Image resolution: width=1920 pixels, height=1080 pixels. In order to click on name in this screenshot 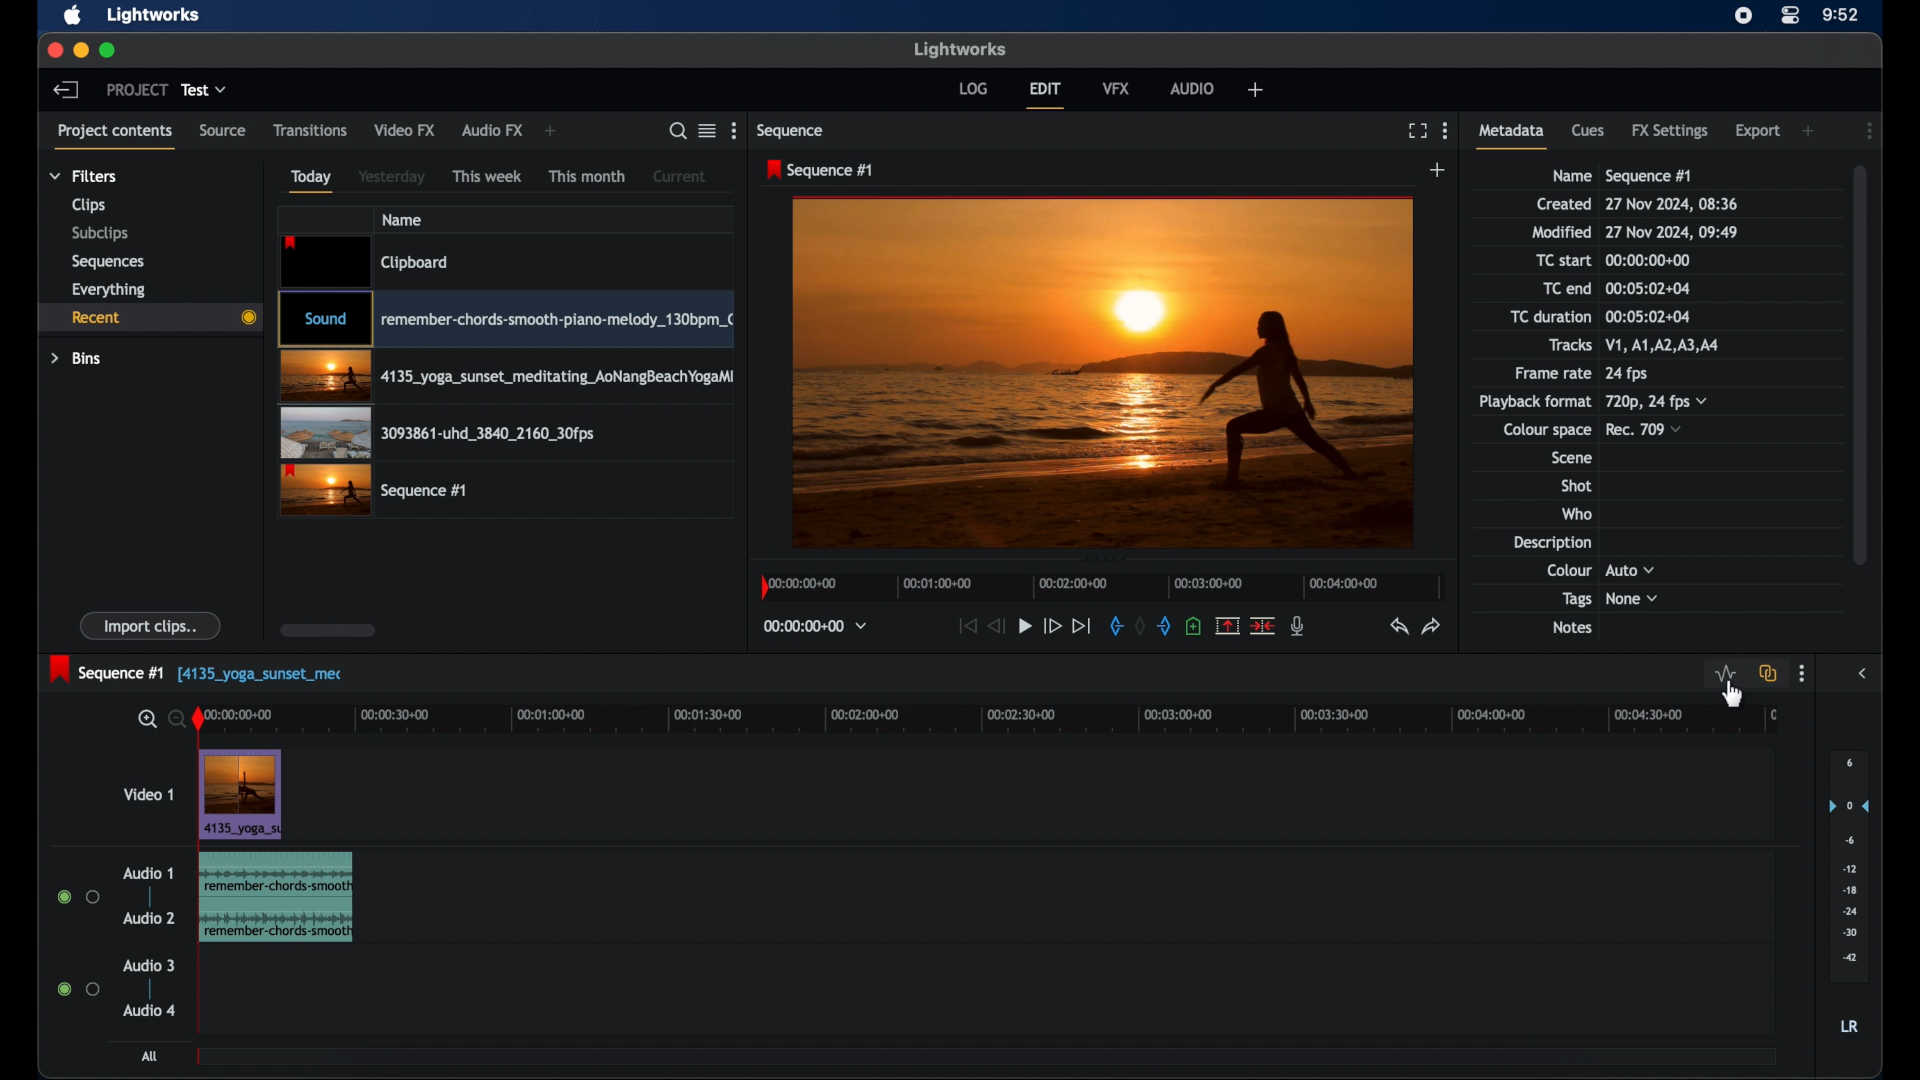, I will do `click(401, 220)`.